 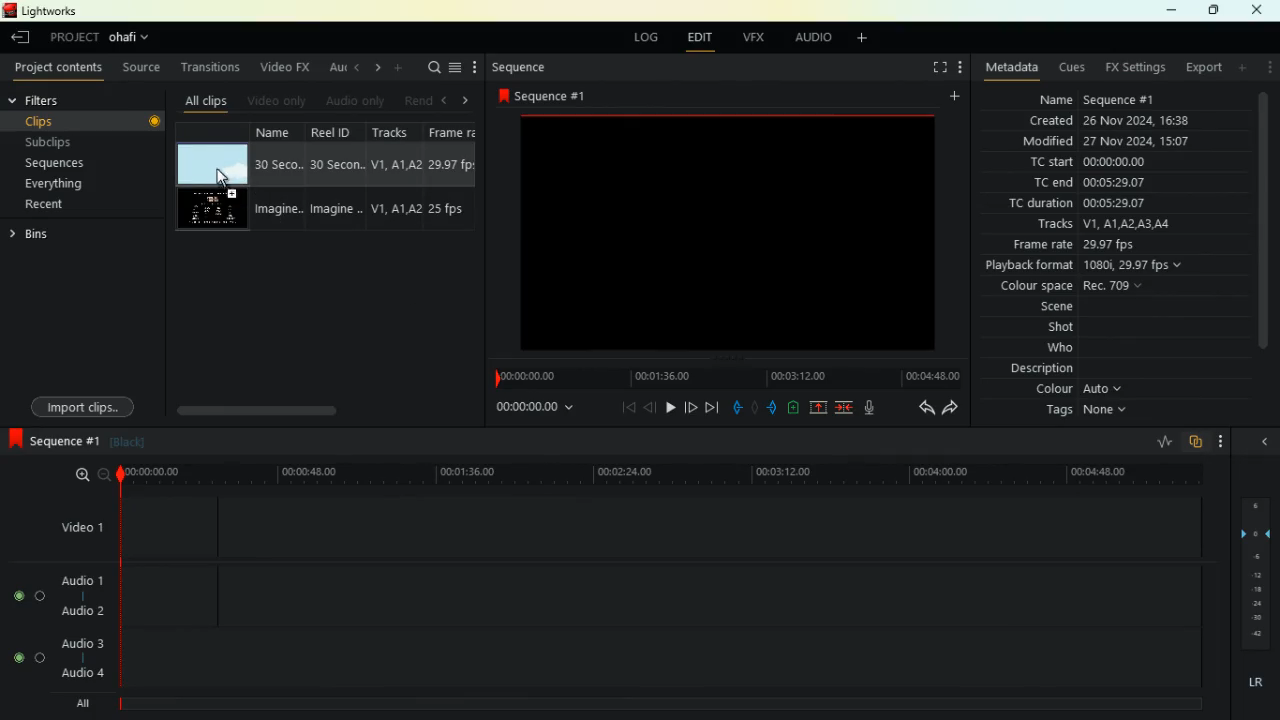 What do you see at coordinates (337, 68) in the screenshot?
I see `au` at bounding box center [337, 68].